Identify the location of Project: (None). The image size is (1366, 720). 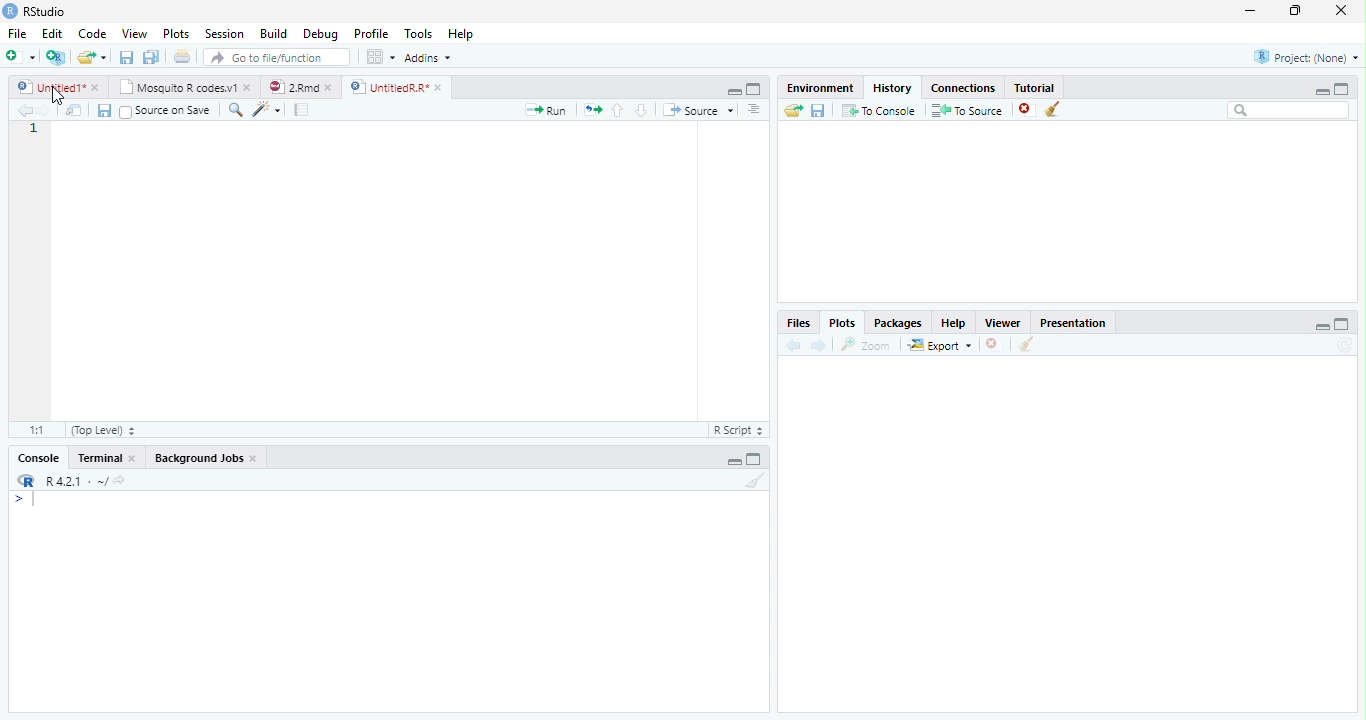
(1306, 57).